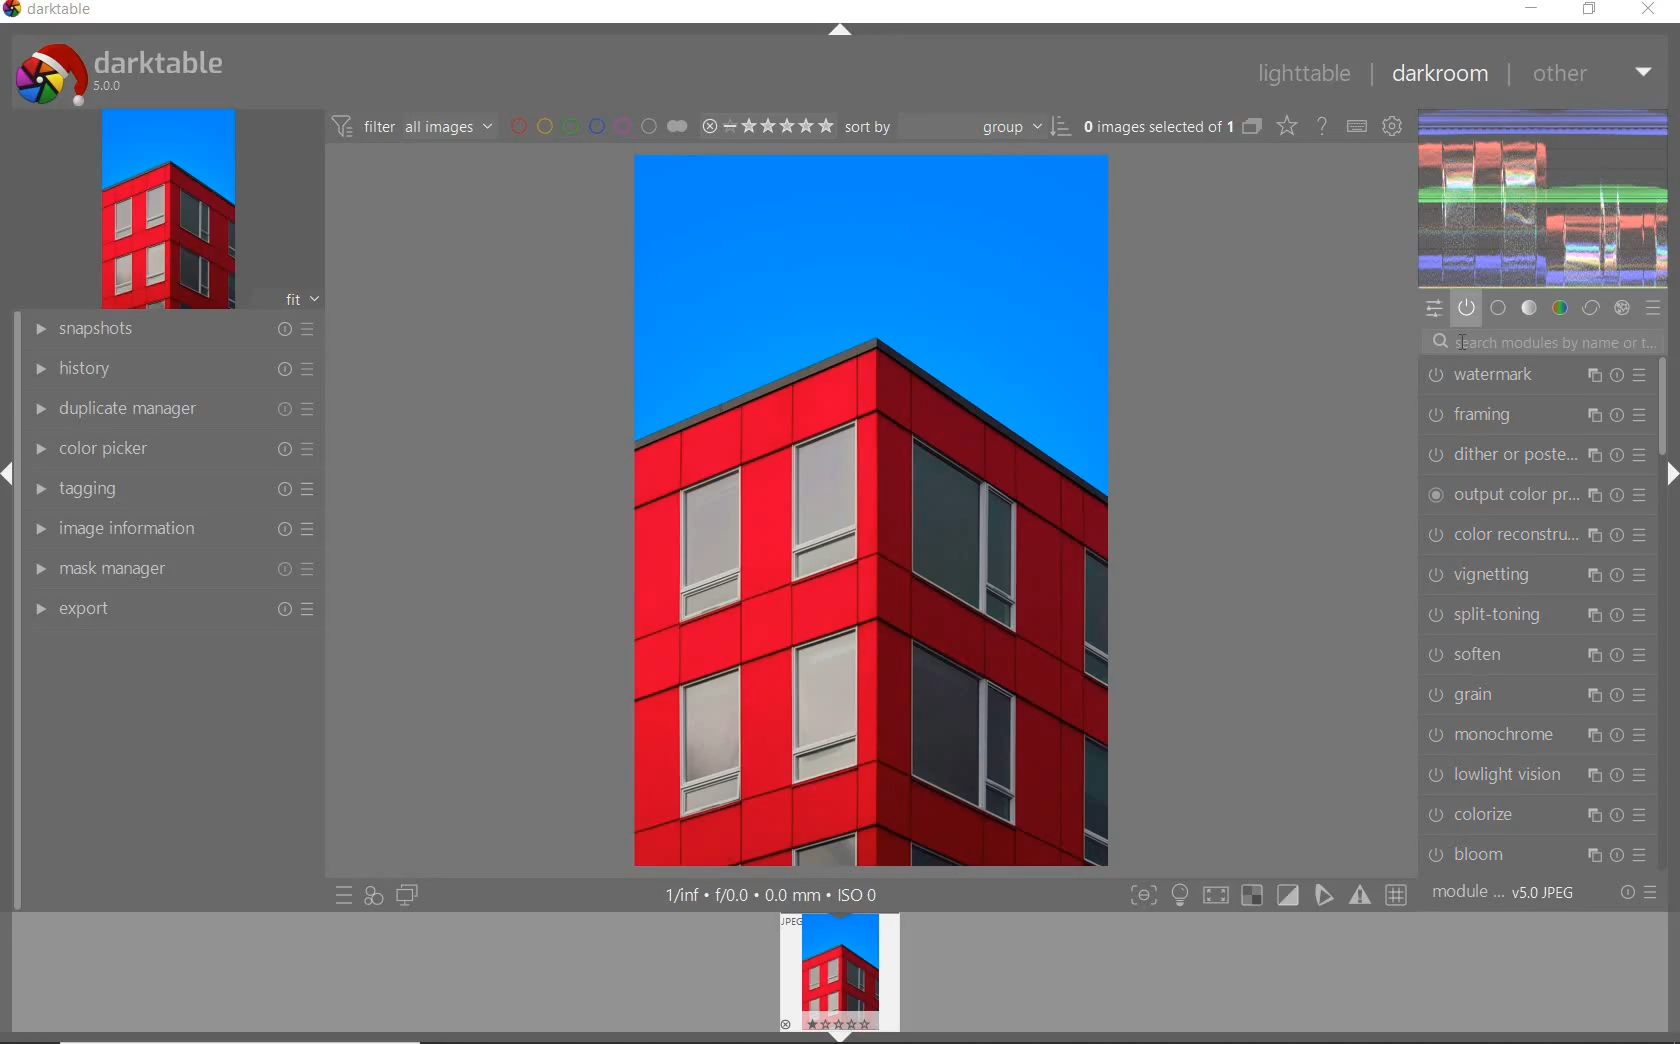 The width and height of the screenshot is (1680, 1044). Describe the element at coordinates (1498, 306) in the screenshot. I see `base` at that location.